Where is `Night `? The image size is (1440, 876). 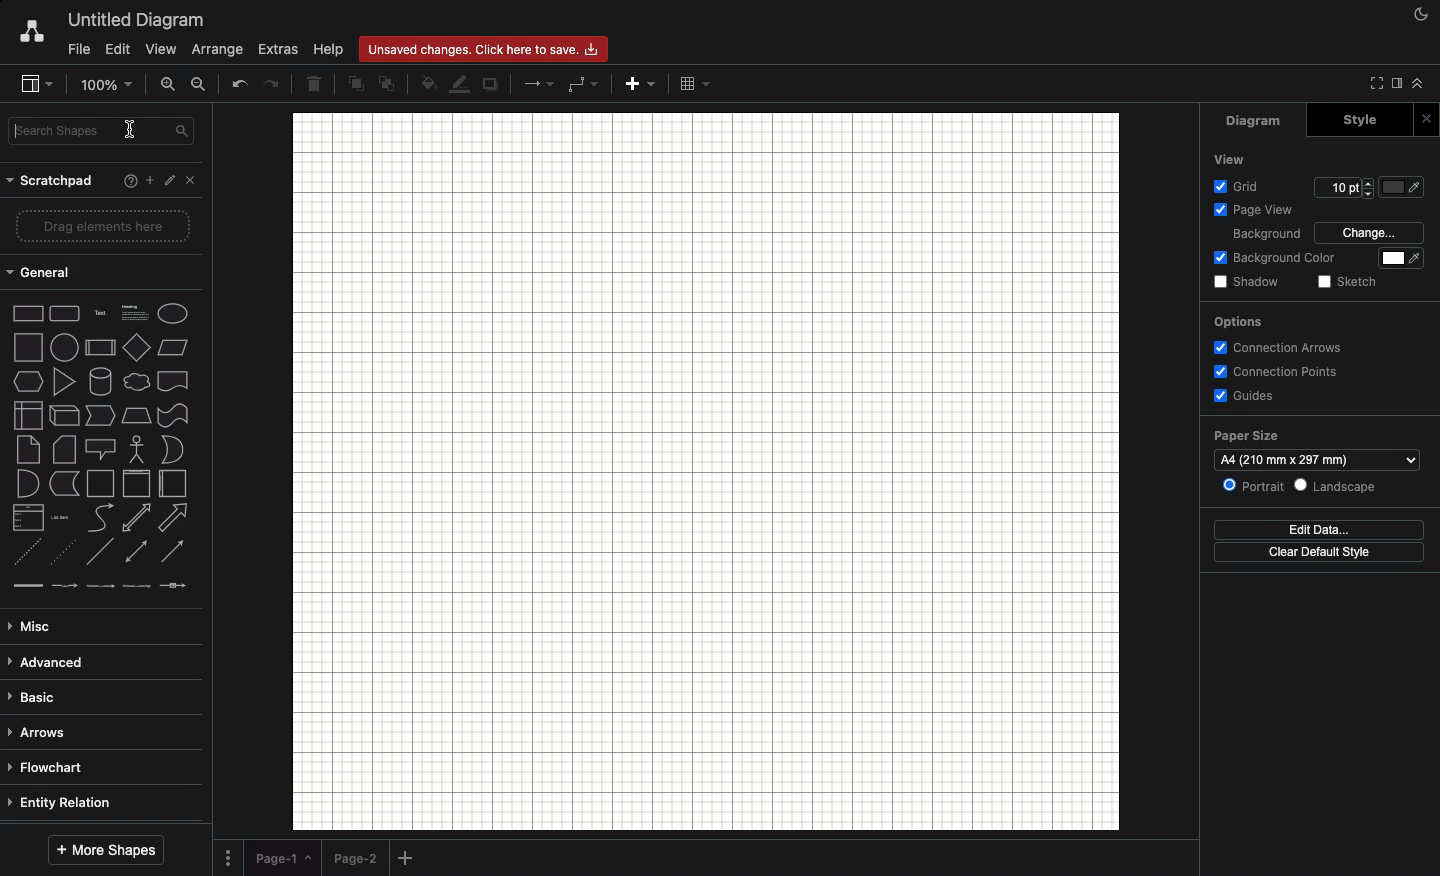 Night  is located at coordinates (1422, 13).